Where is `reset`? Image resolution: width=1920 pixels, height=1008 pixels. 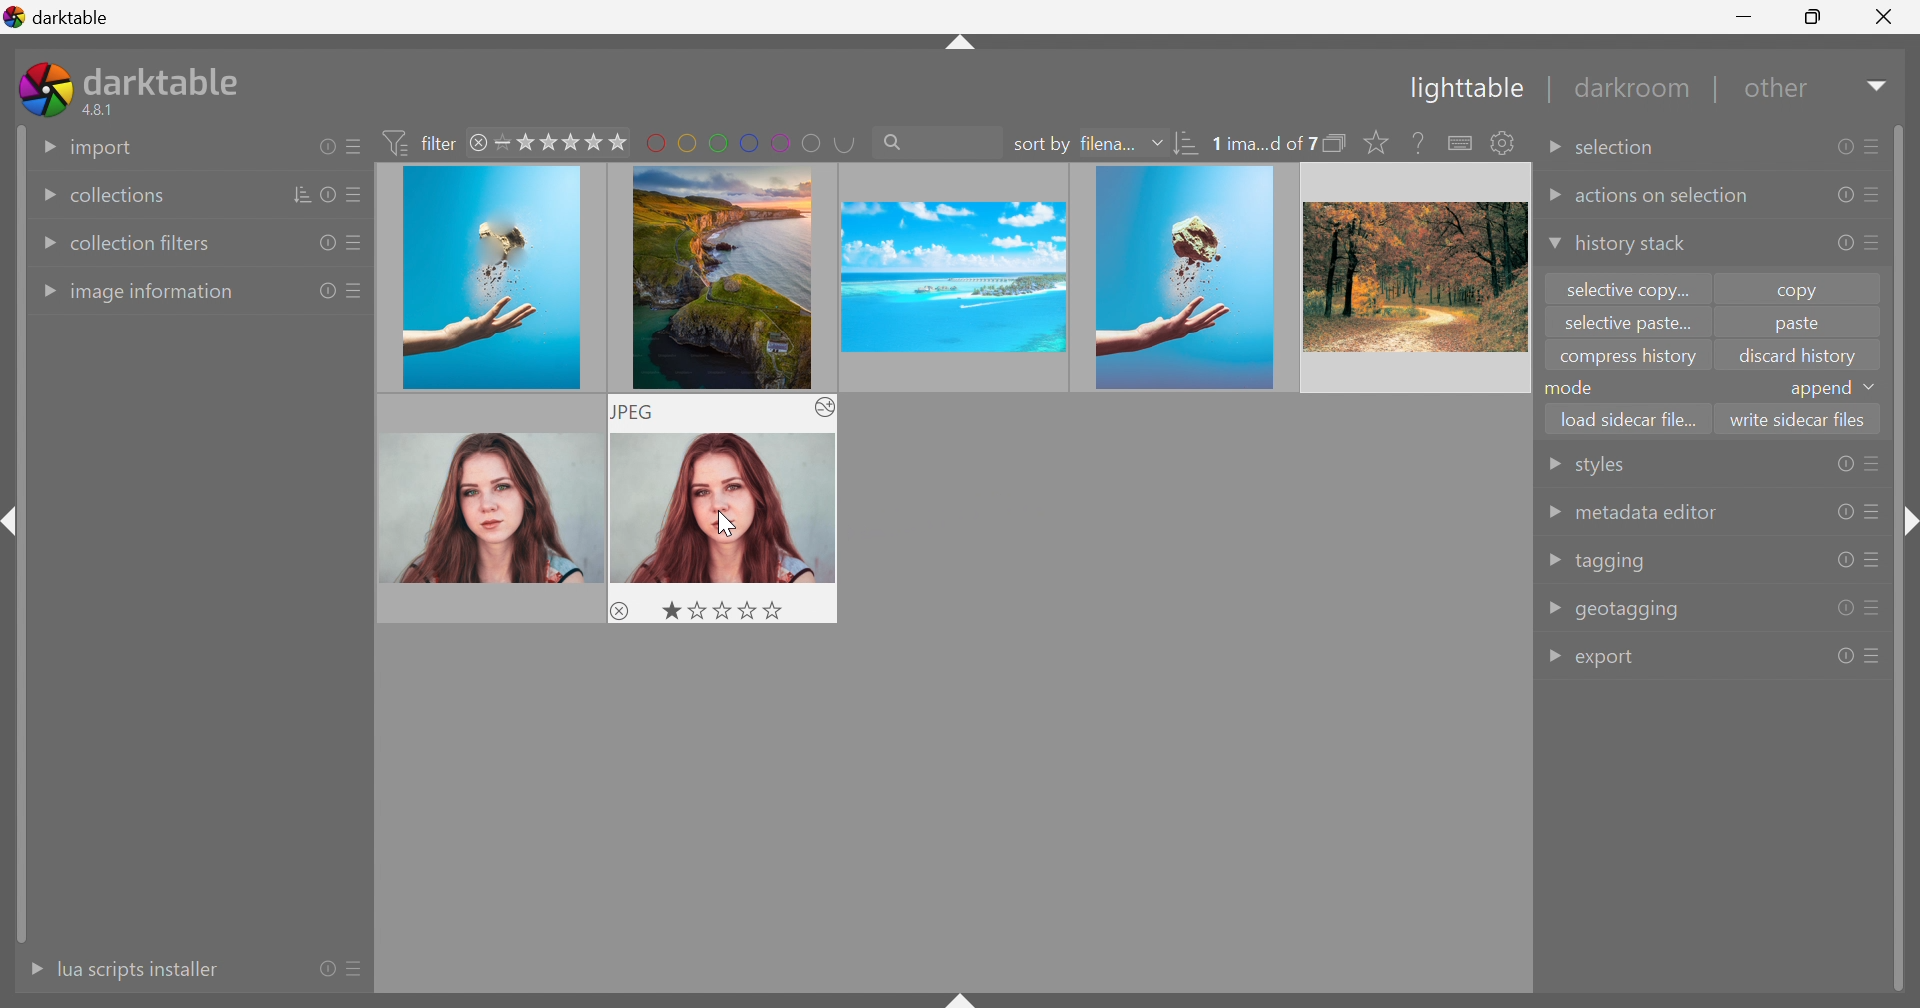 reset is located at coordinates (1840, 194).